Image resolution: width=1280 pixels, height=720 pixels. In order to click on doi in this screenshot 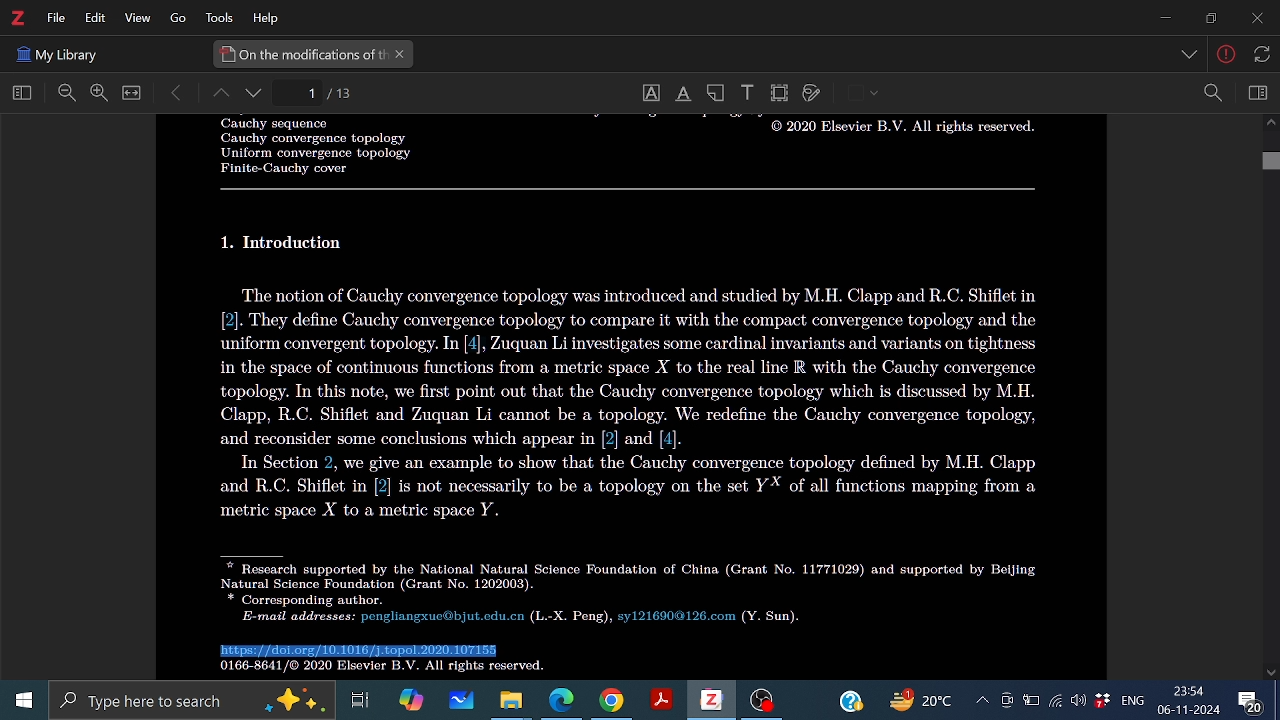, I will do `click(366, 651)`.